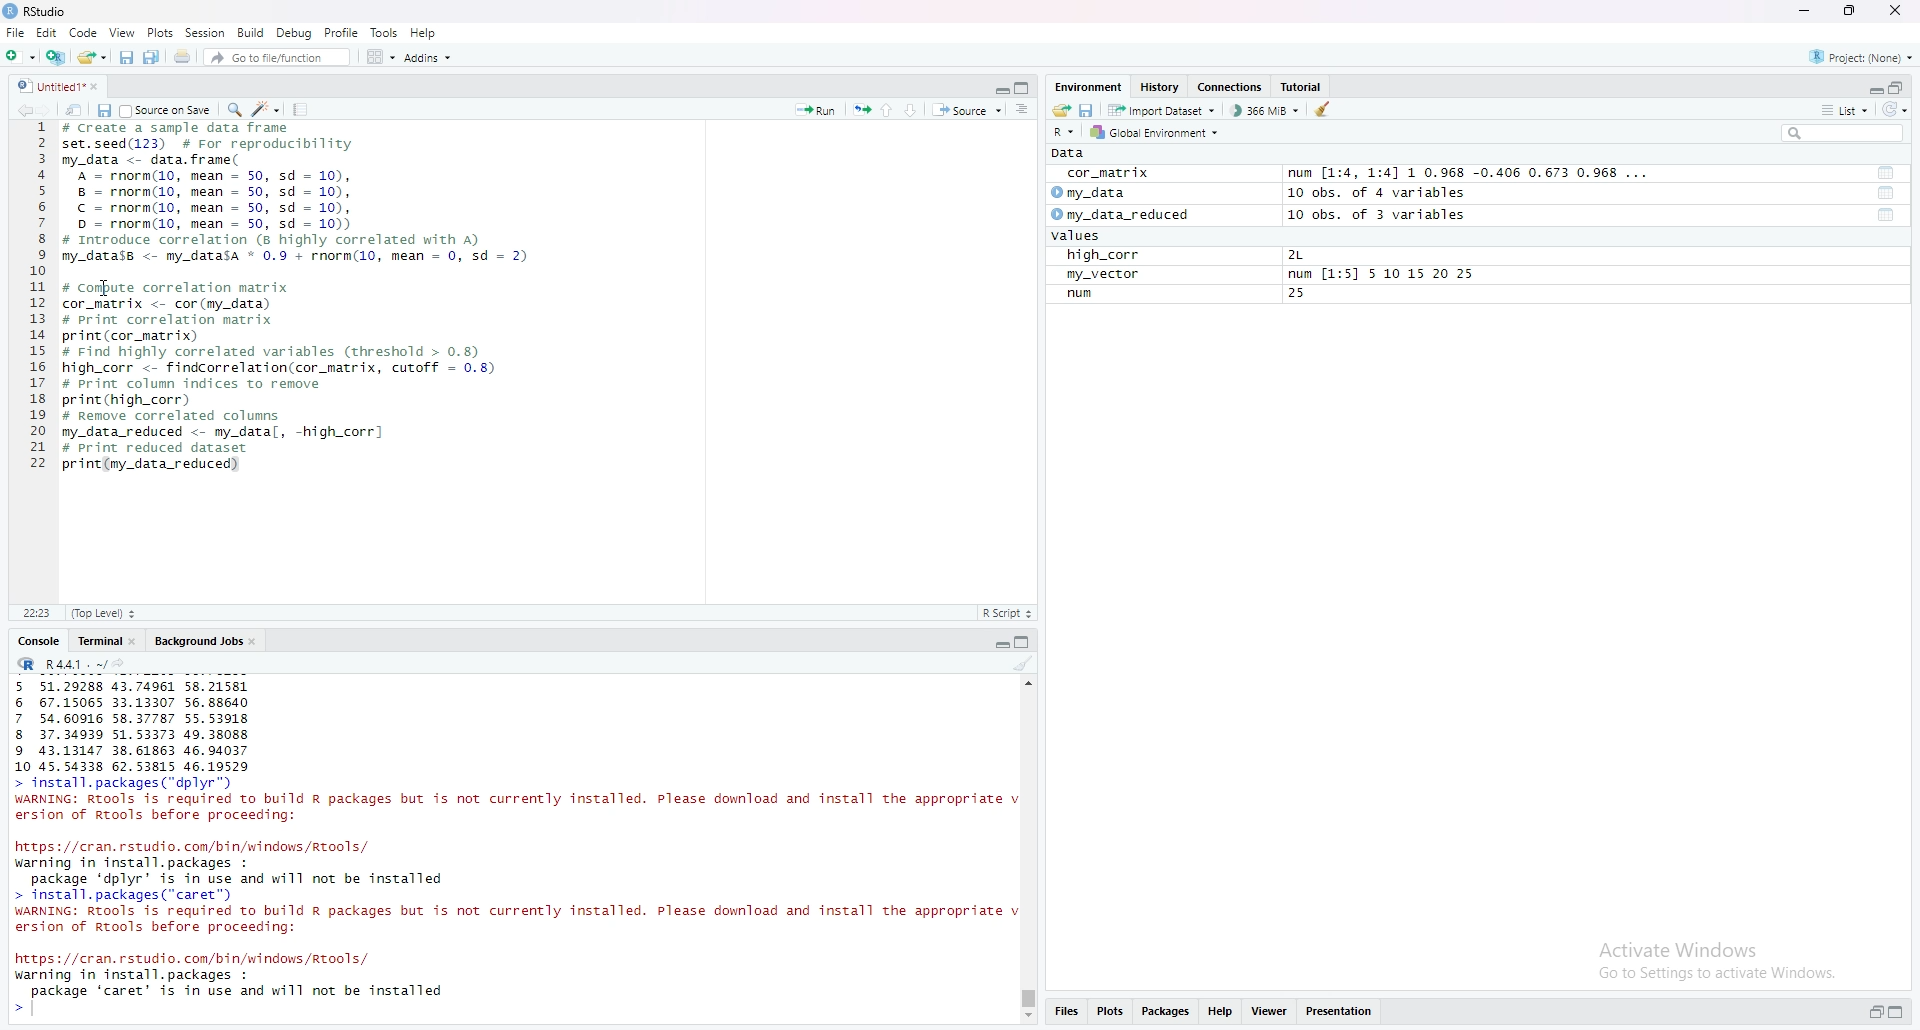 The height and width of the screenshot is (1030, 1920). I want to click on cor_matrix num [1:4, 1:4] 1 0.968 -0.406 0.673 0.968 ..., so click(1364, 173).